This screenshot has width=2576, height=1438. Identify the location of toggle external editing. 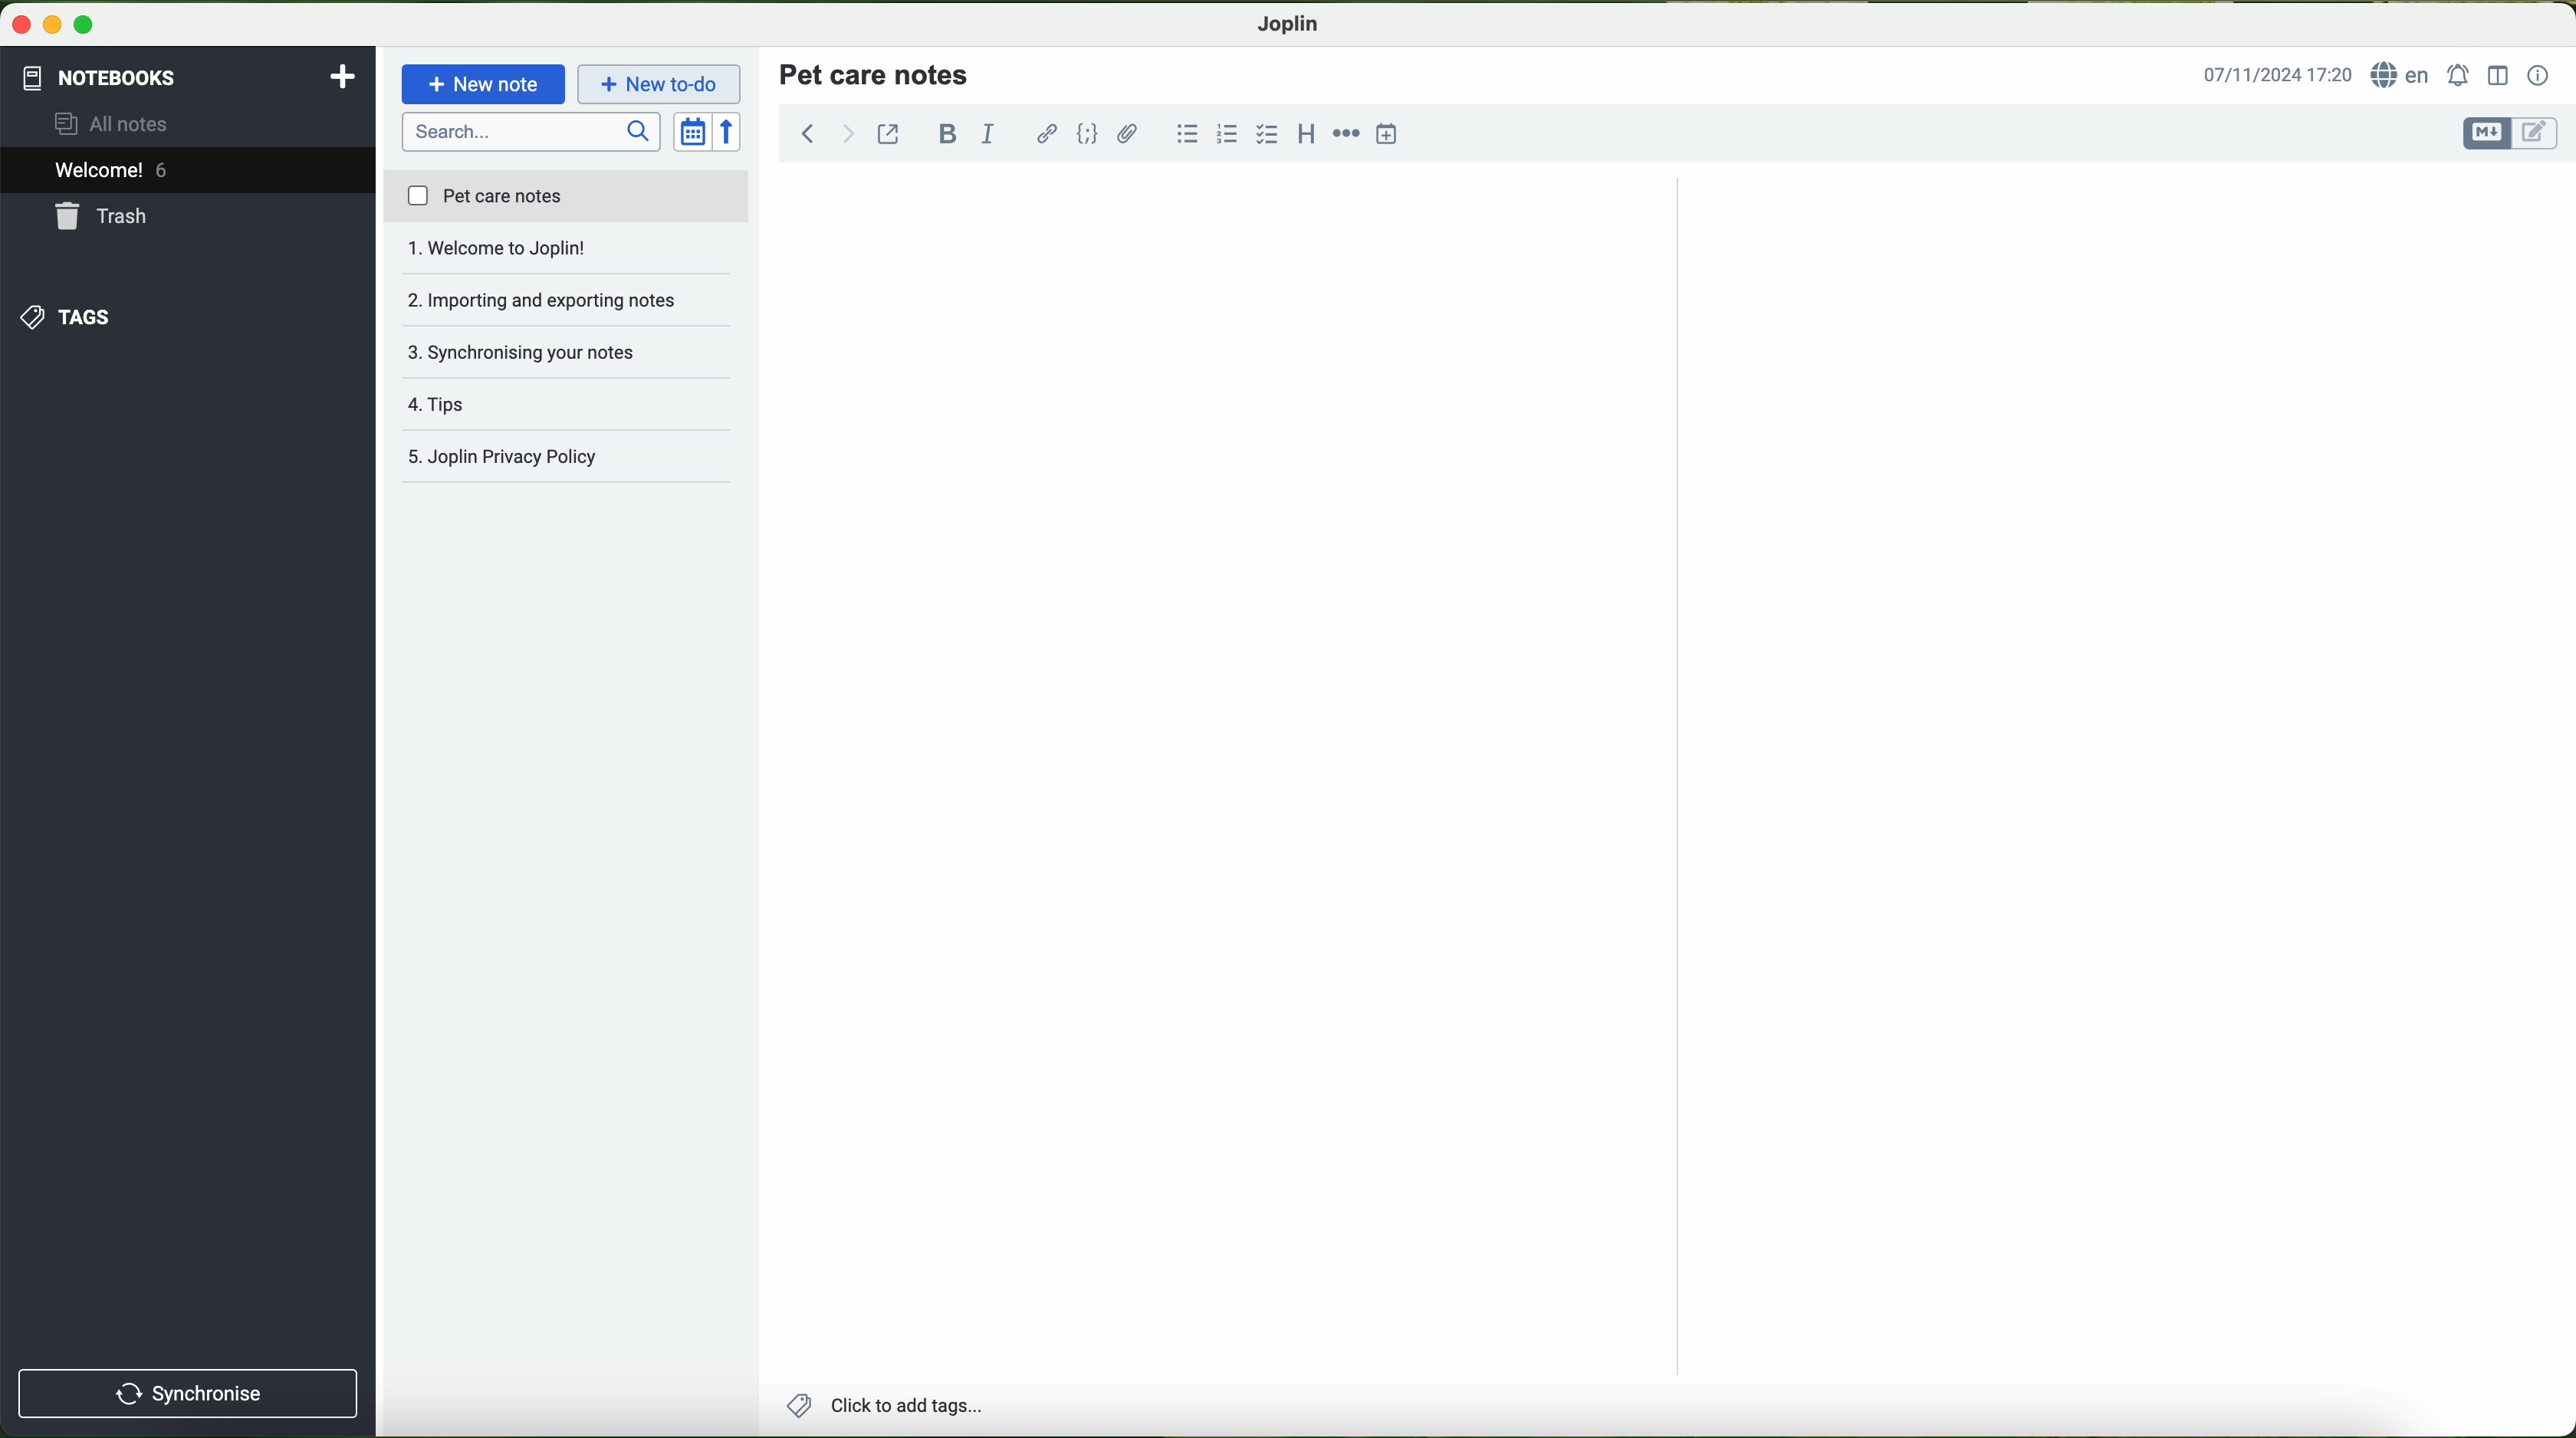
(888, 133).